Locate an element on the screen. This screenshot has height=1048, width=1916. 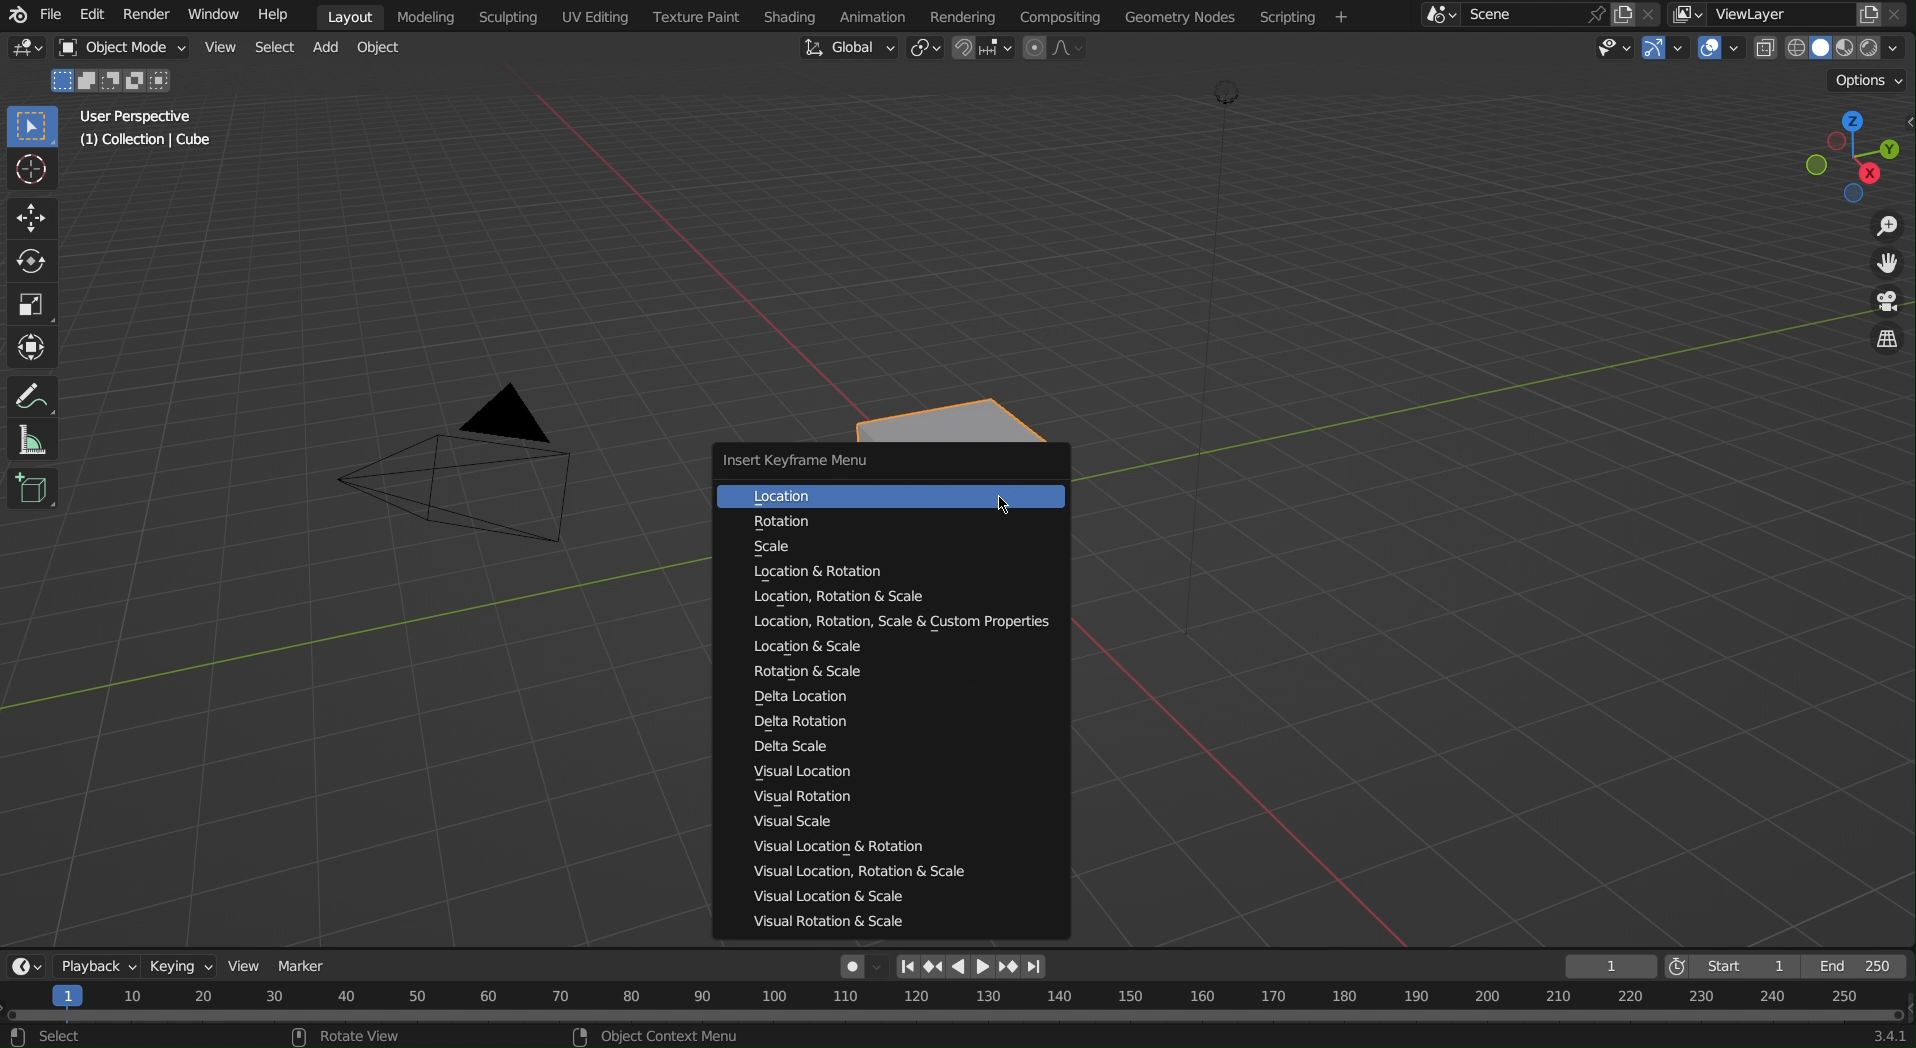
Switch the current view is located at coordinates (1882, 338).